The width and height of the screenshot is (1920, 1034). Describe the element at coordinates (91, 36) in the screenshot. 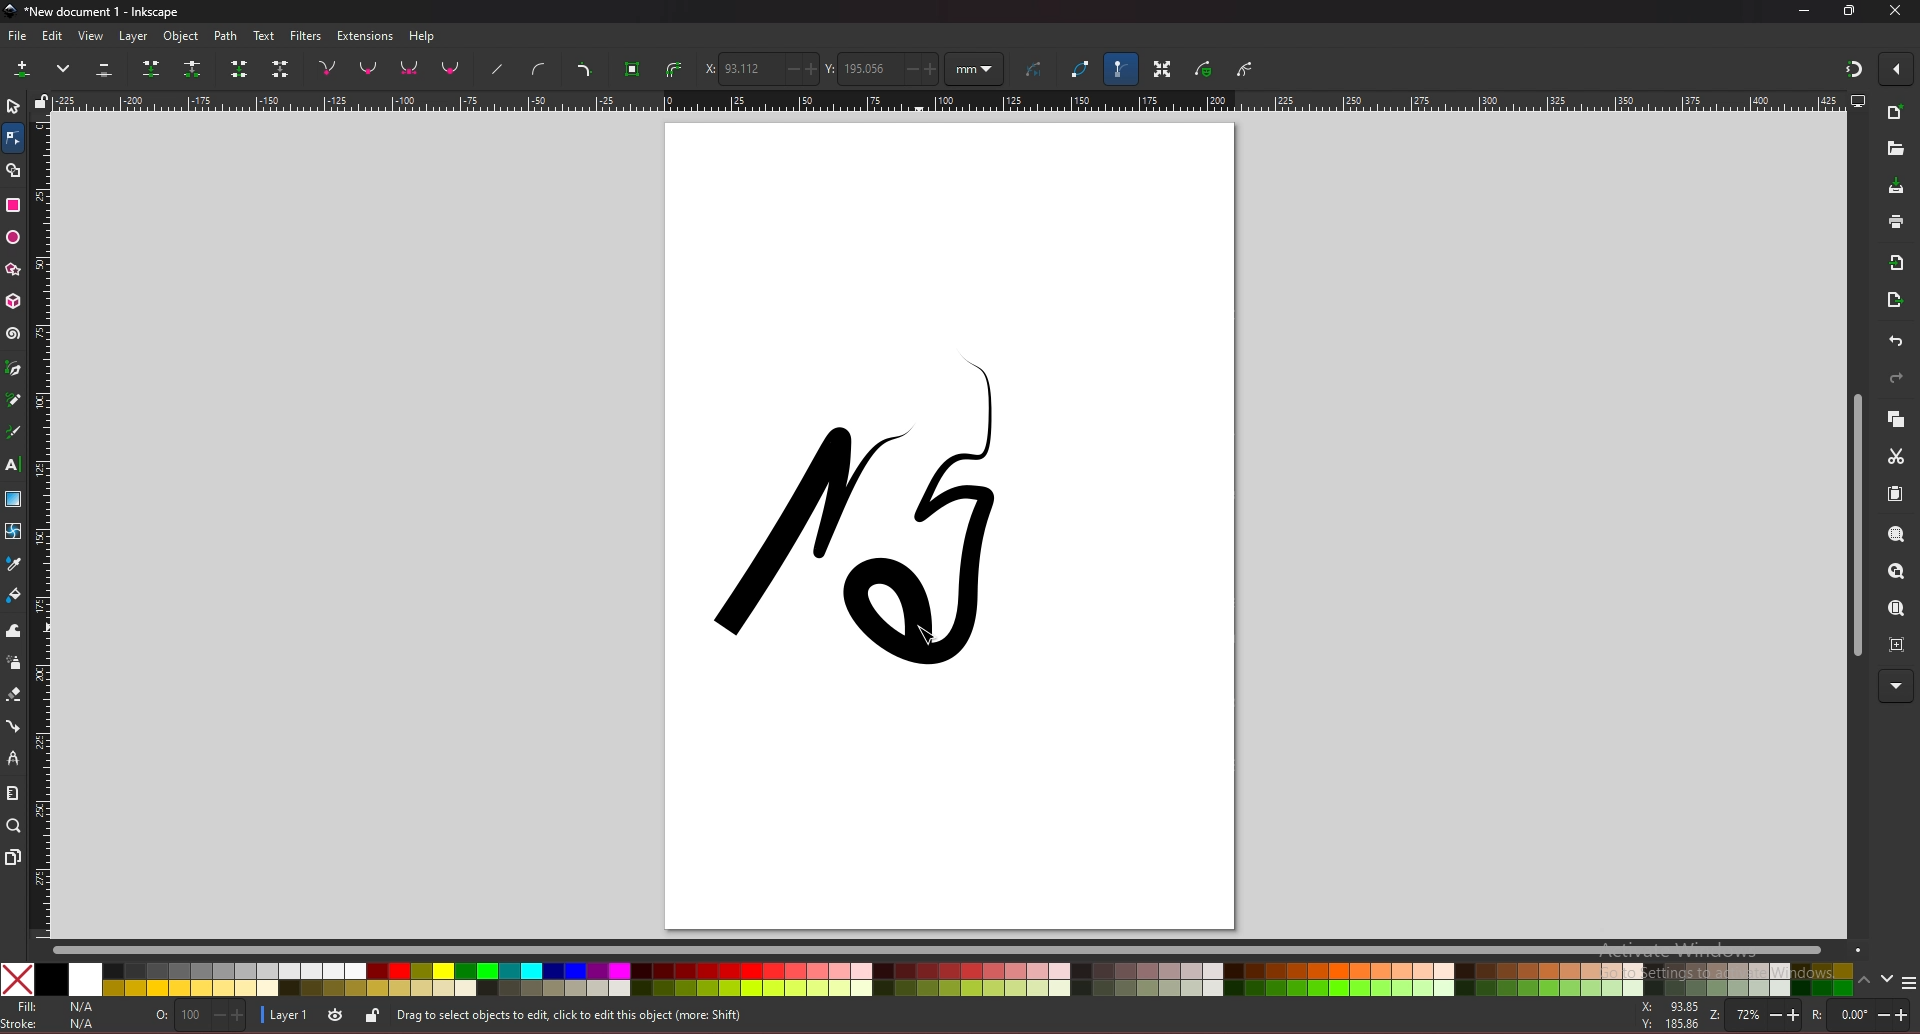

I see `view` at that location.